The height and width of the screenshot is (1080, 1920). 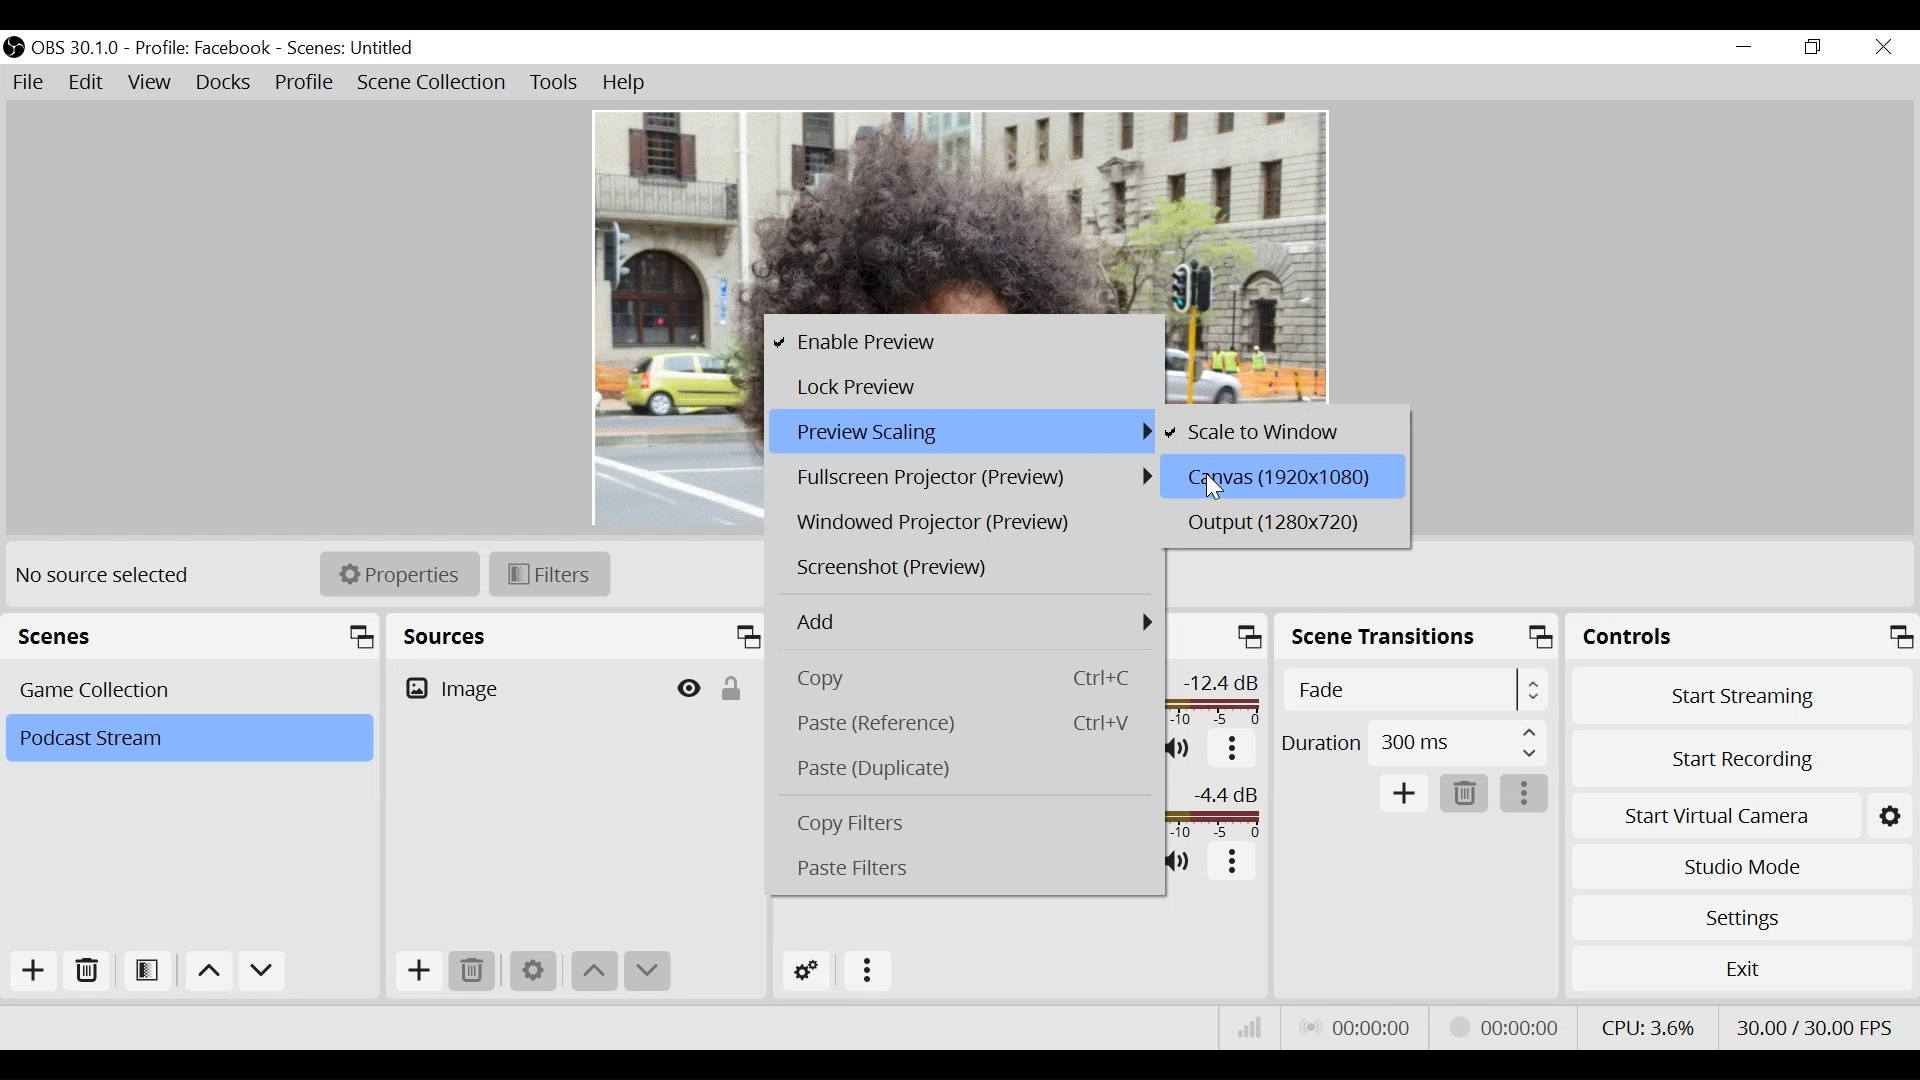 I want to click on More options, so click(x=1233, y=753).